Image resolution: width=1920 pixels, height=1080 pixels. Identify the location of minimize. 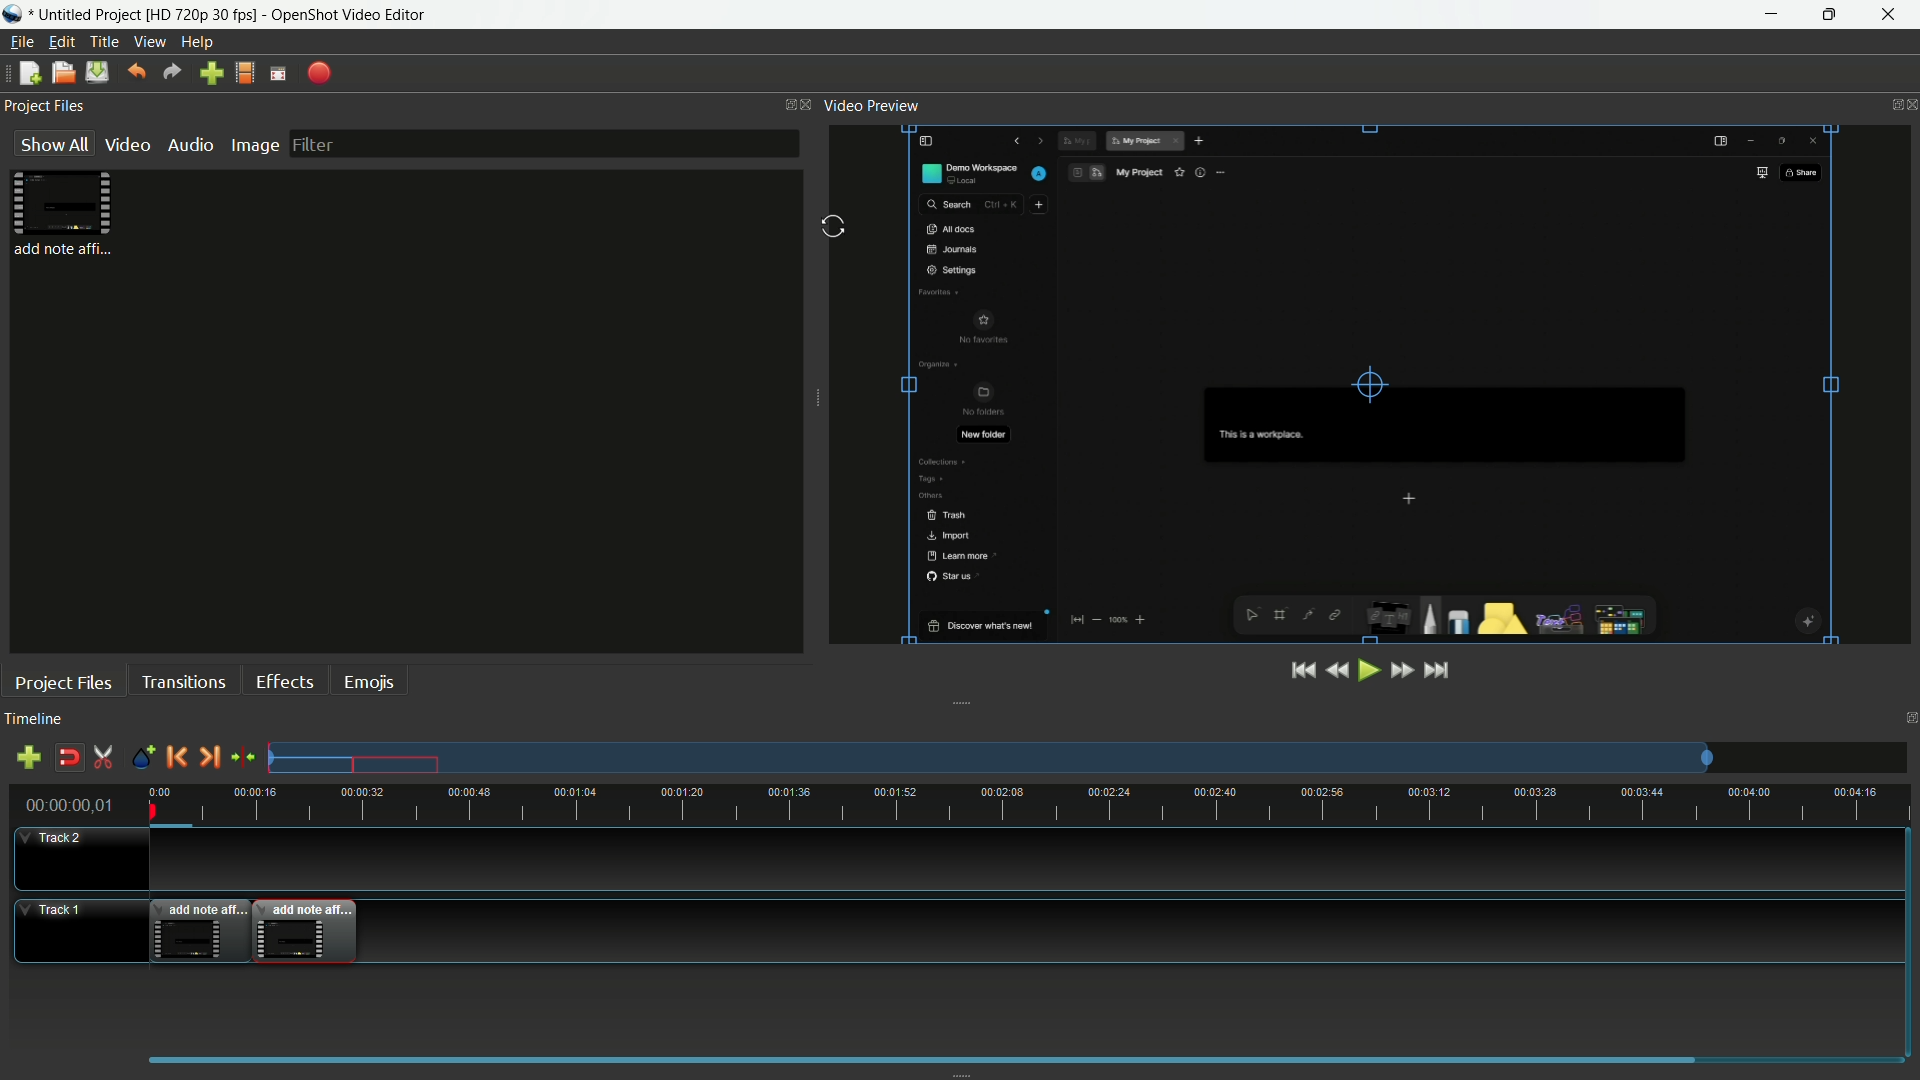
(1770, 15).